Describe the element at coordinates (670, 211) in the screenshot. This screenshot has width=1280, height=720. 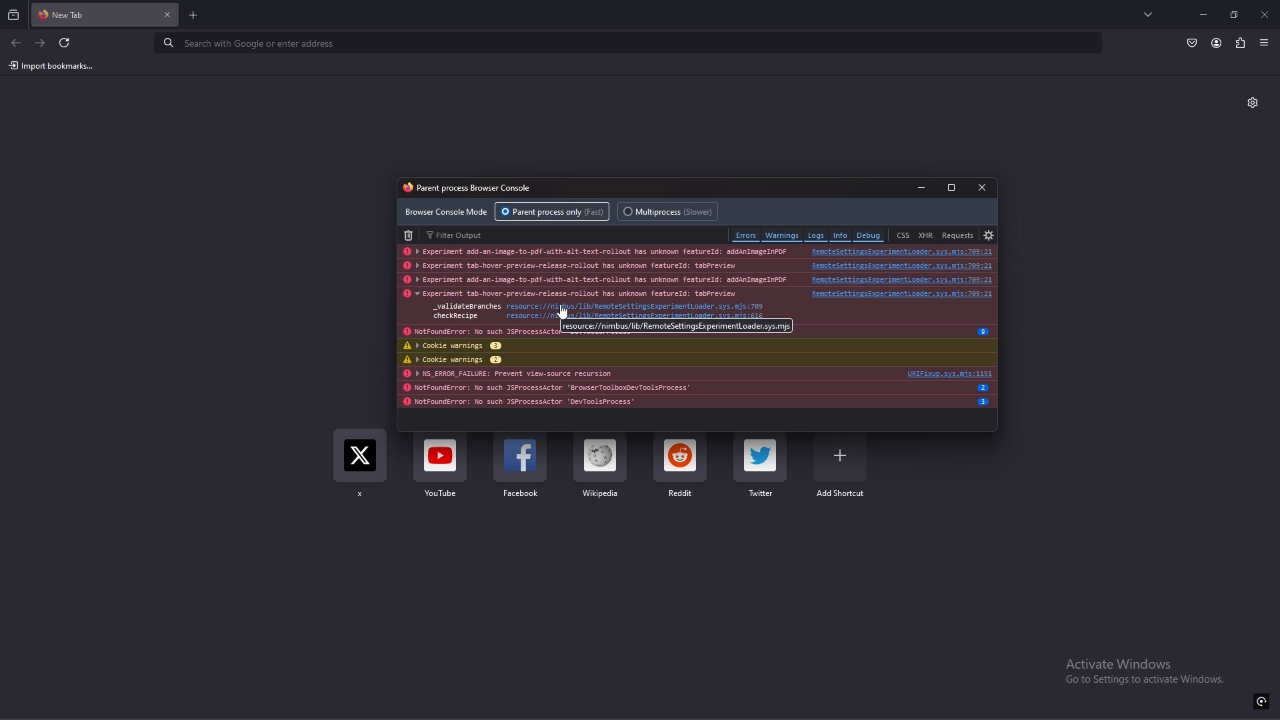
I see `multiprocess` at that location.